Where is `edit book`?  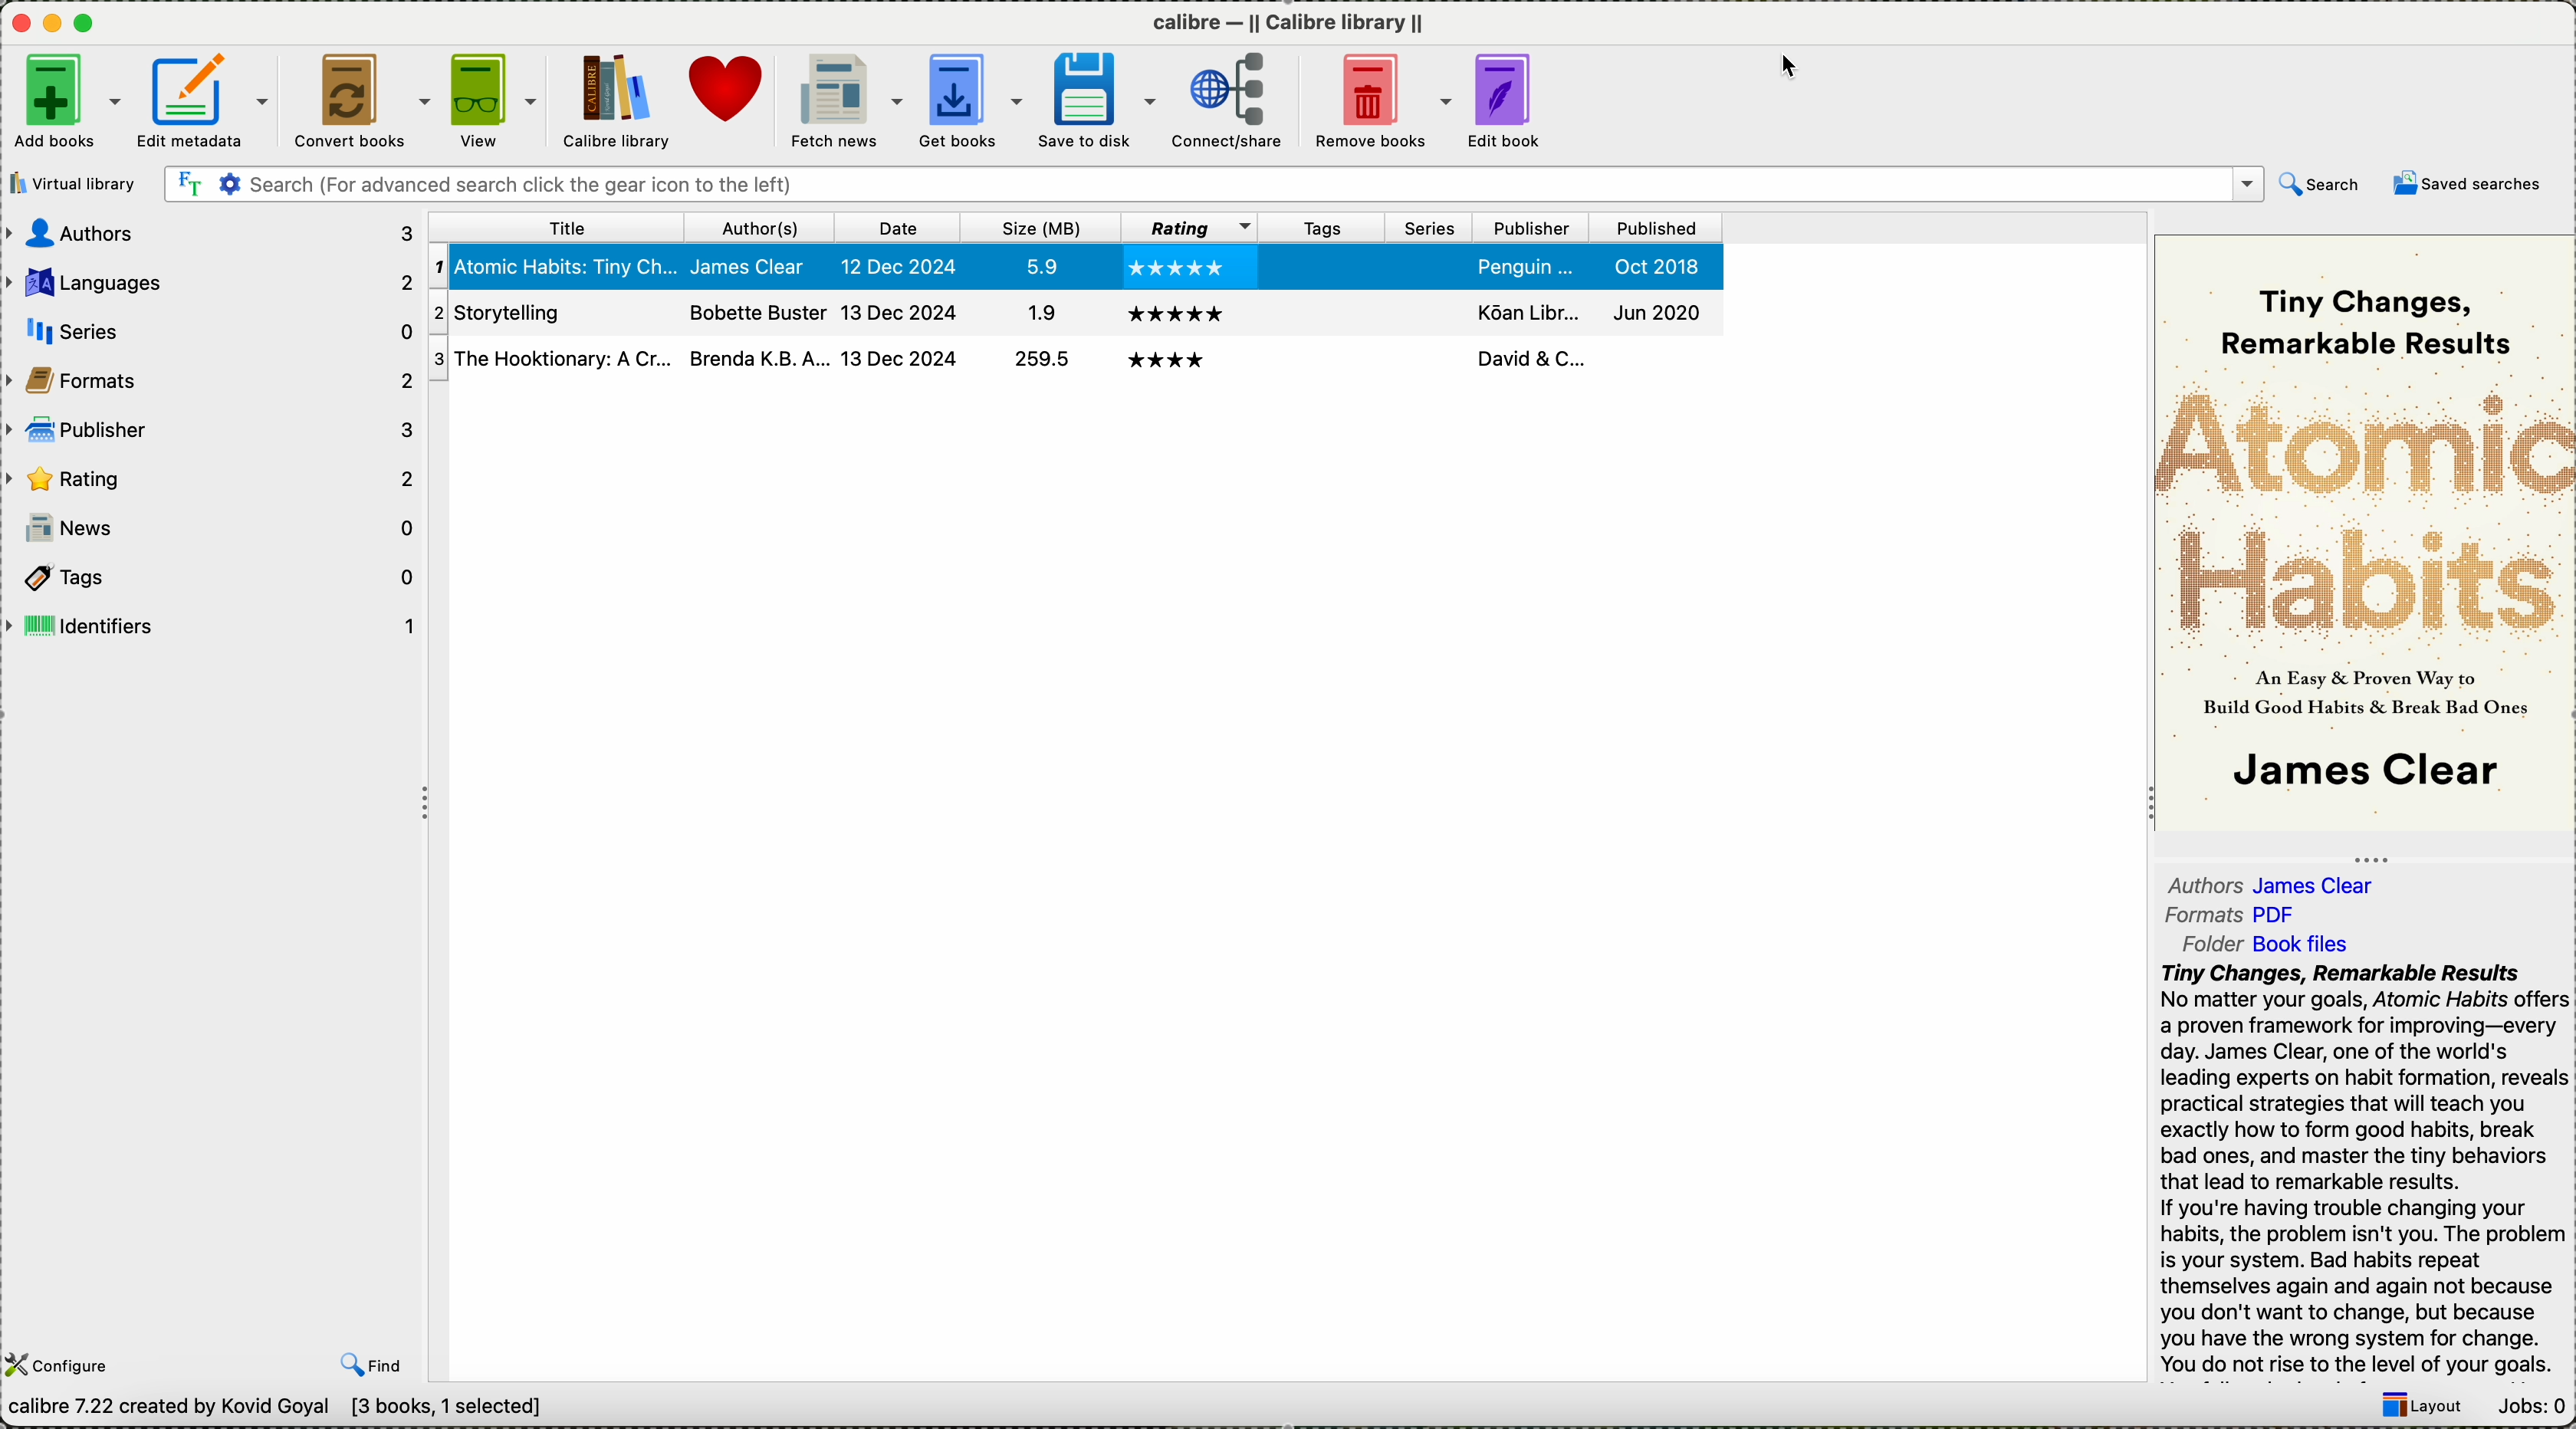
edit book is located at coordinates (1510, 100).